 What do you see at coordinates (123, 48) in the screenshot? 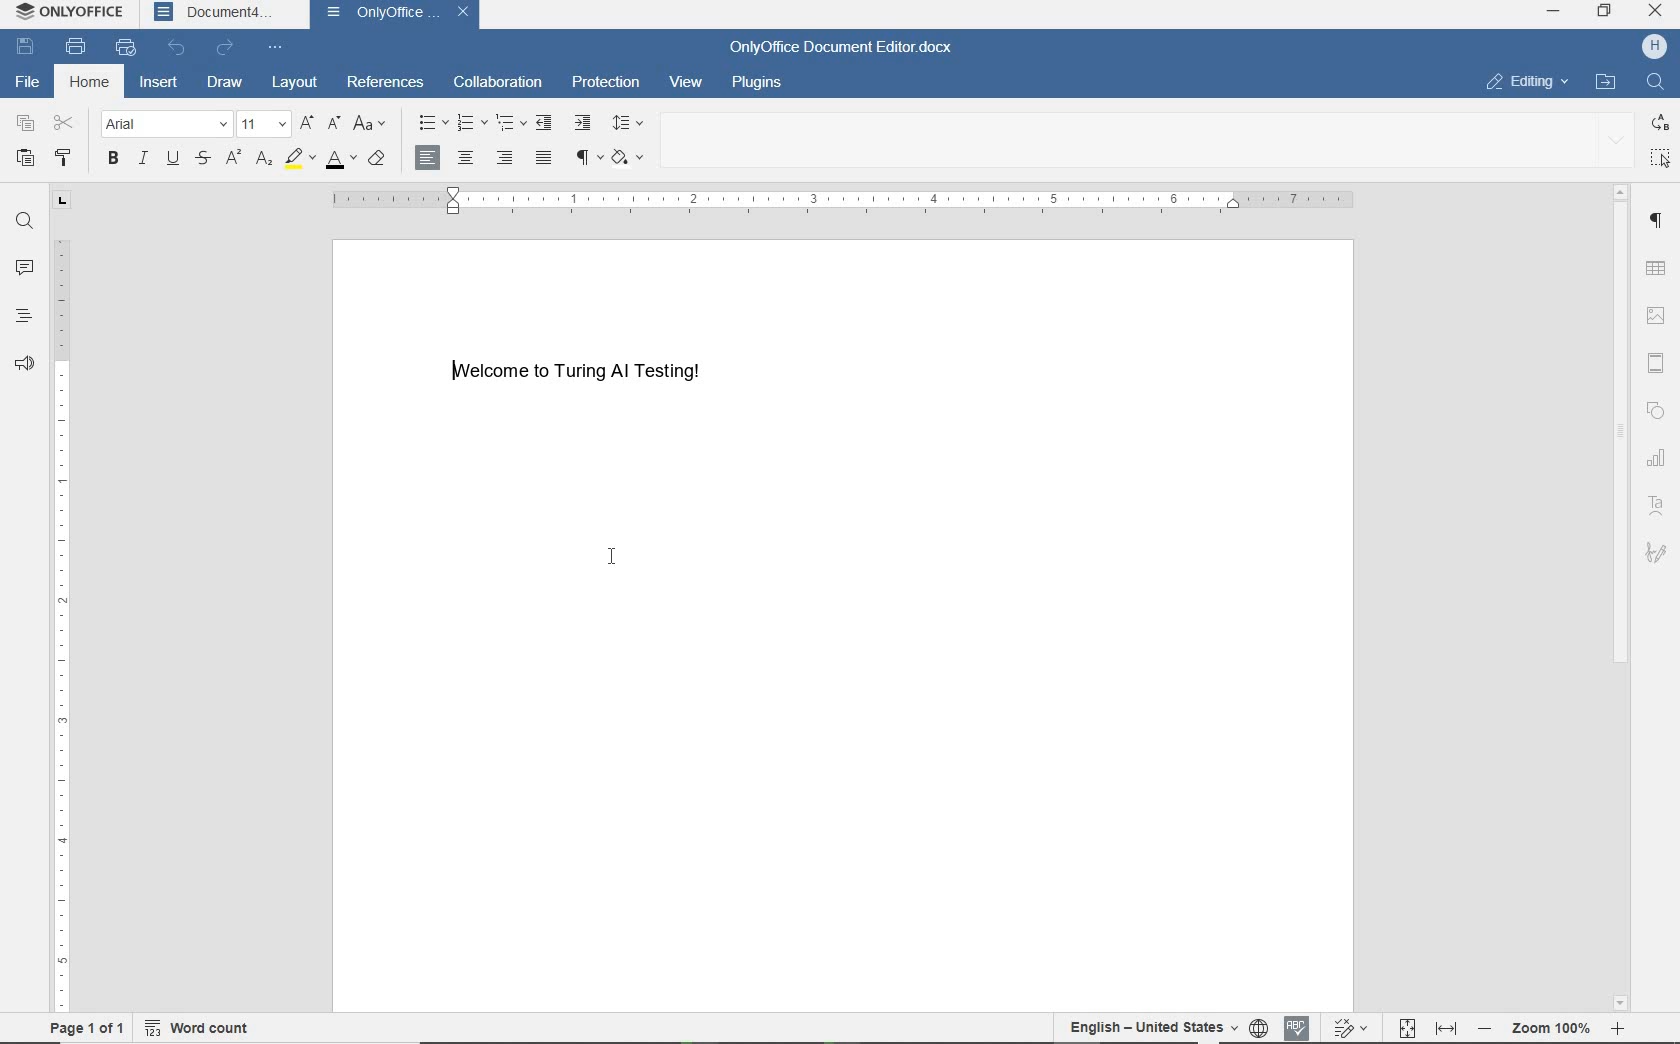
I see `quick print` at bounding box center [123, 48].